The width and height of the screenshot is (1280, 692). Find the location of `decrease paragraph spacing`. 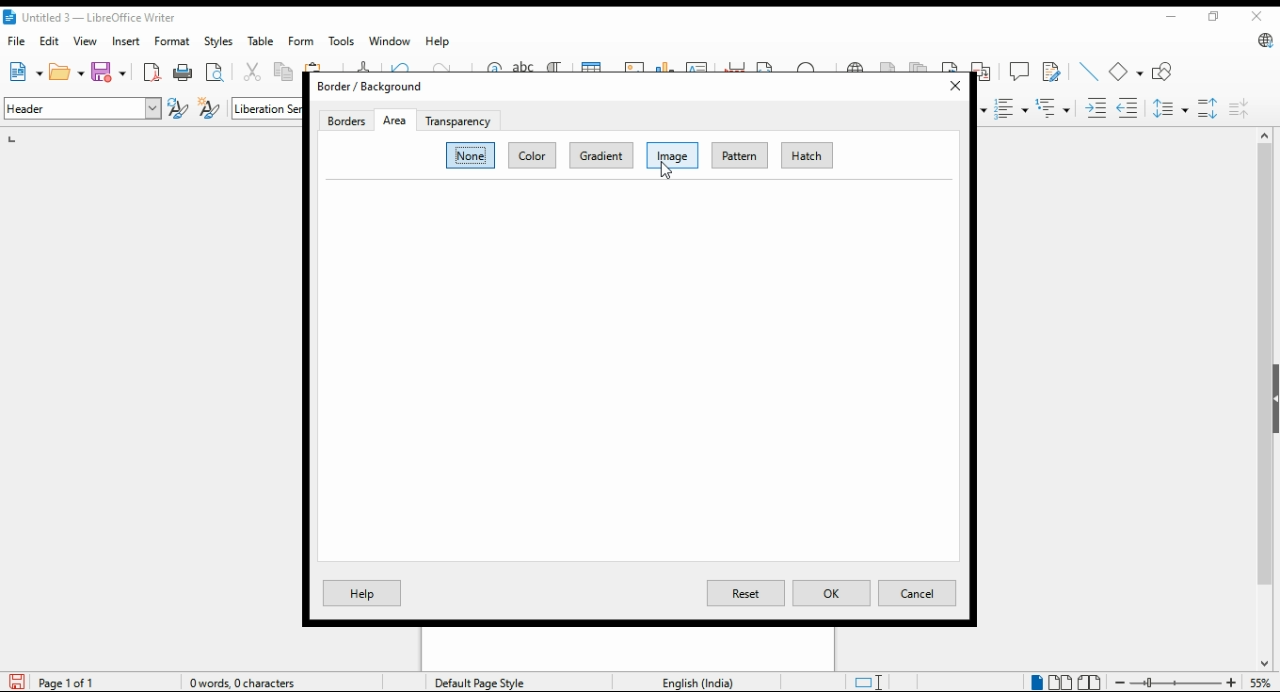

decrease paragraph spacing is located at coordinates (1239, 108).